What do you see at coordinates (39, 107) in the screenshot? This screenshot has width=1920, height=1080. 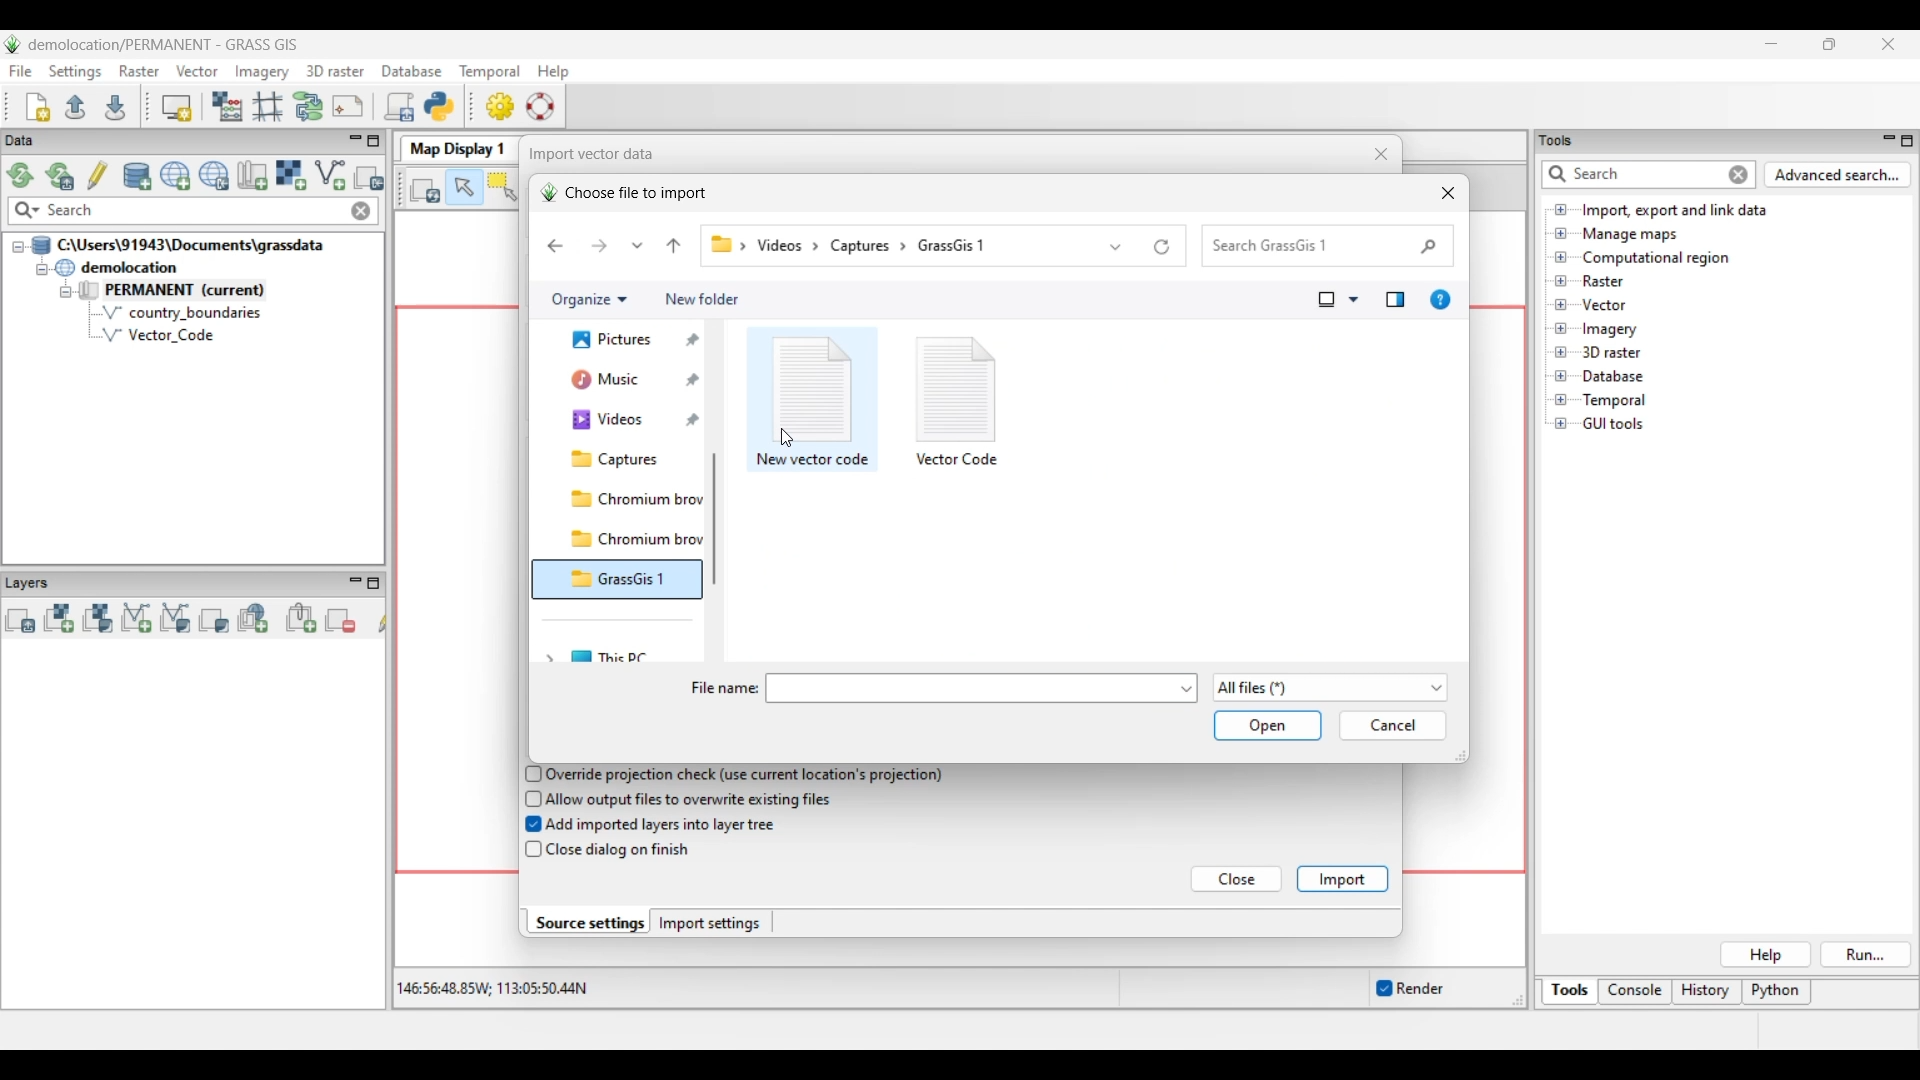 I see `Create new workspace` at bounding box center [39, 107].